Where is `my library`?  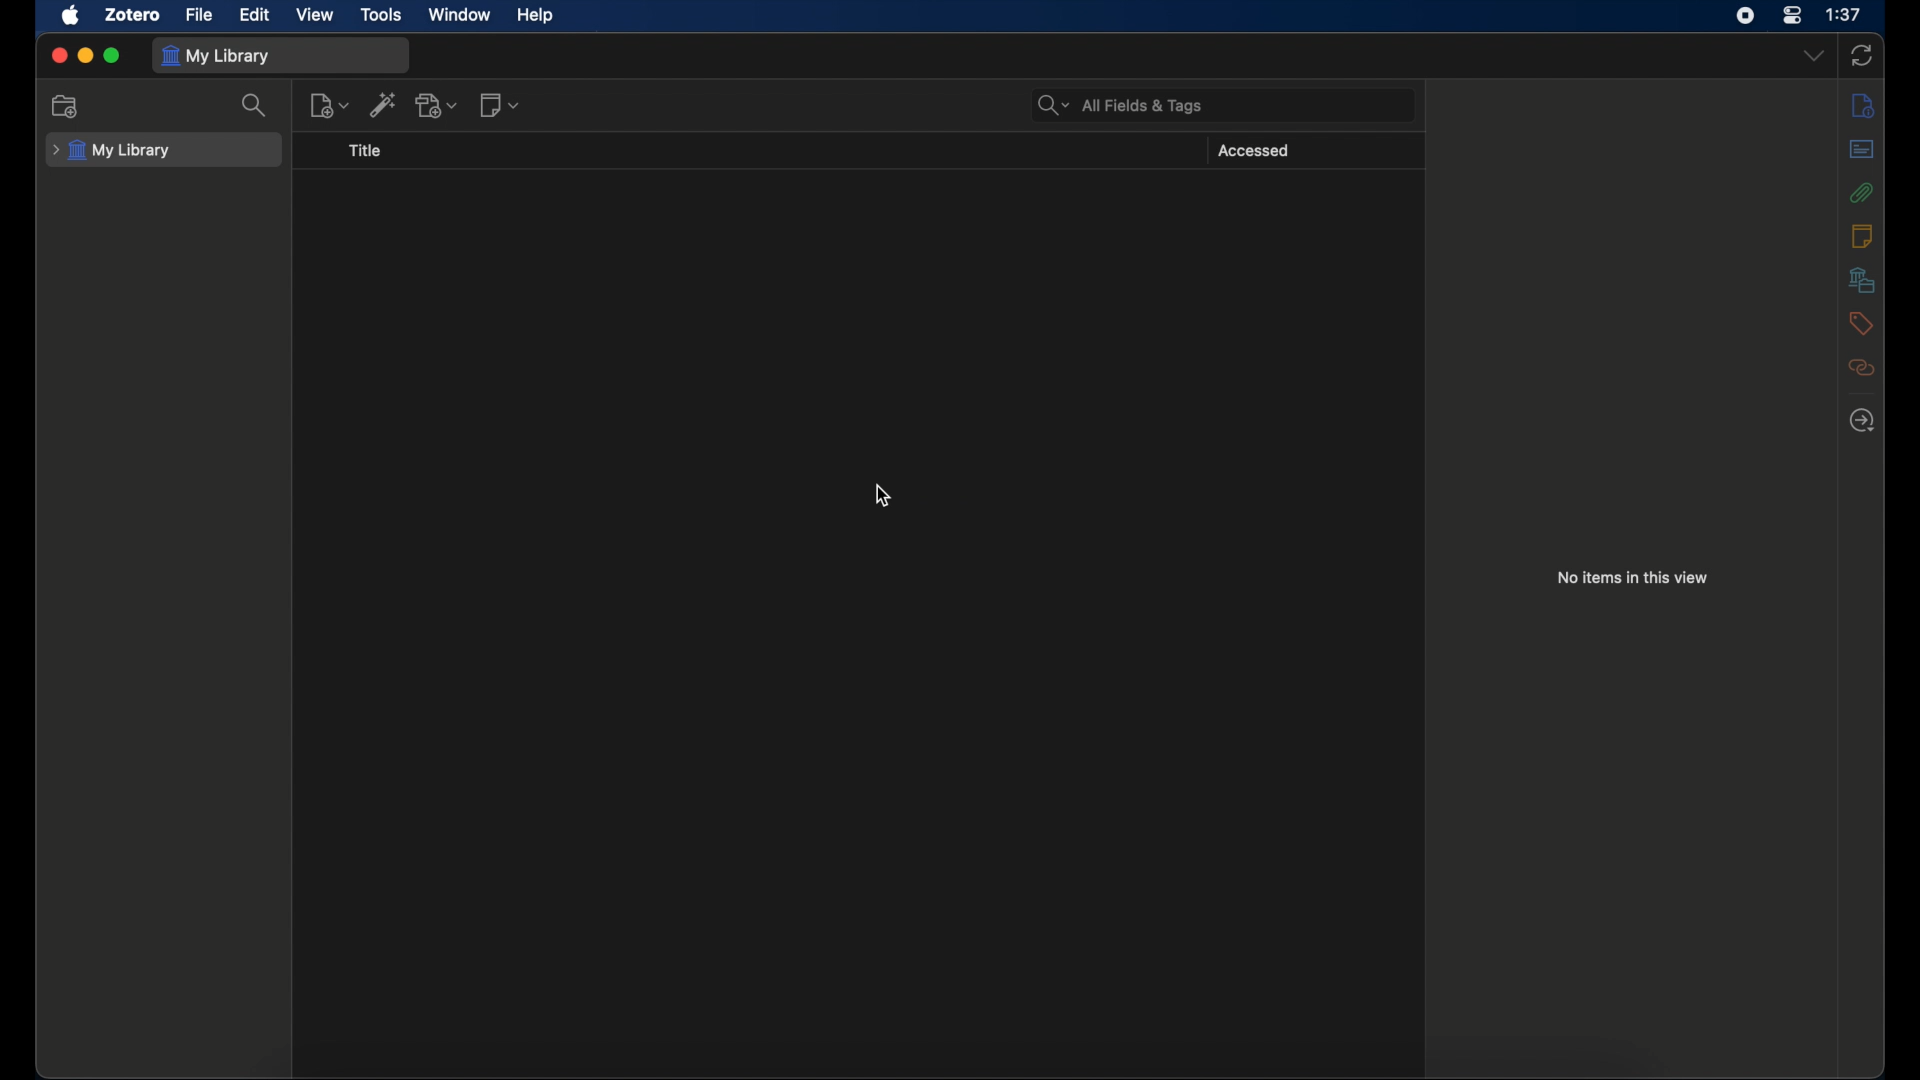
my library is located at coordinates (220, 57).